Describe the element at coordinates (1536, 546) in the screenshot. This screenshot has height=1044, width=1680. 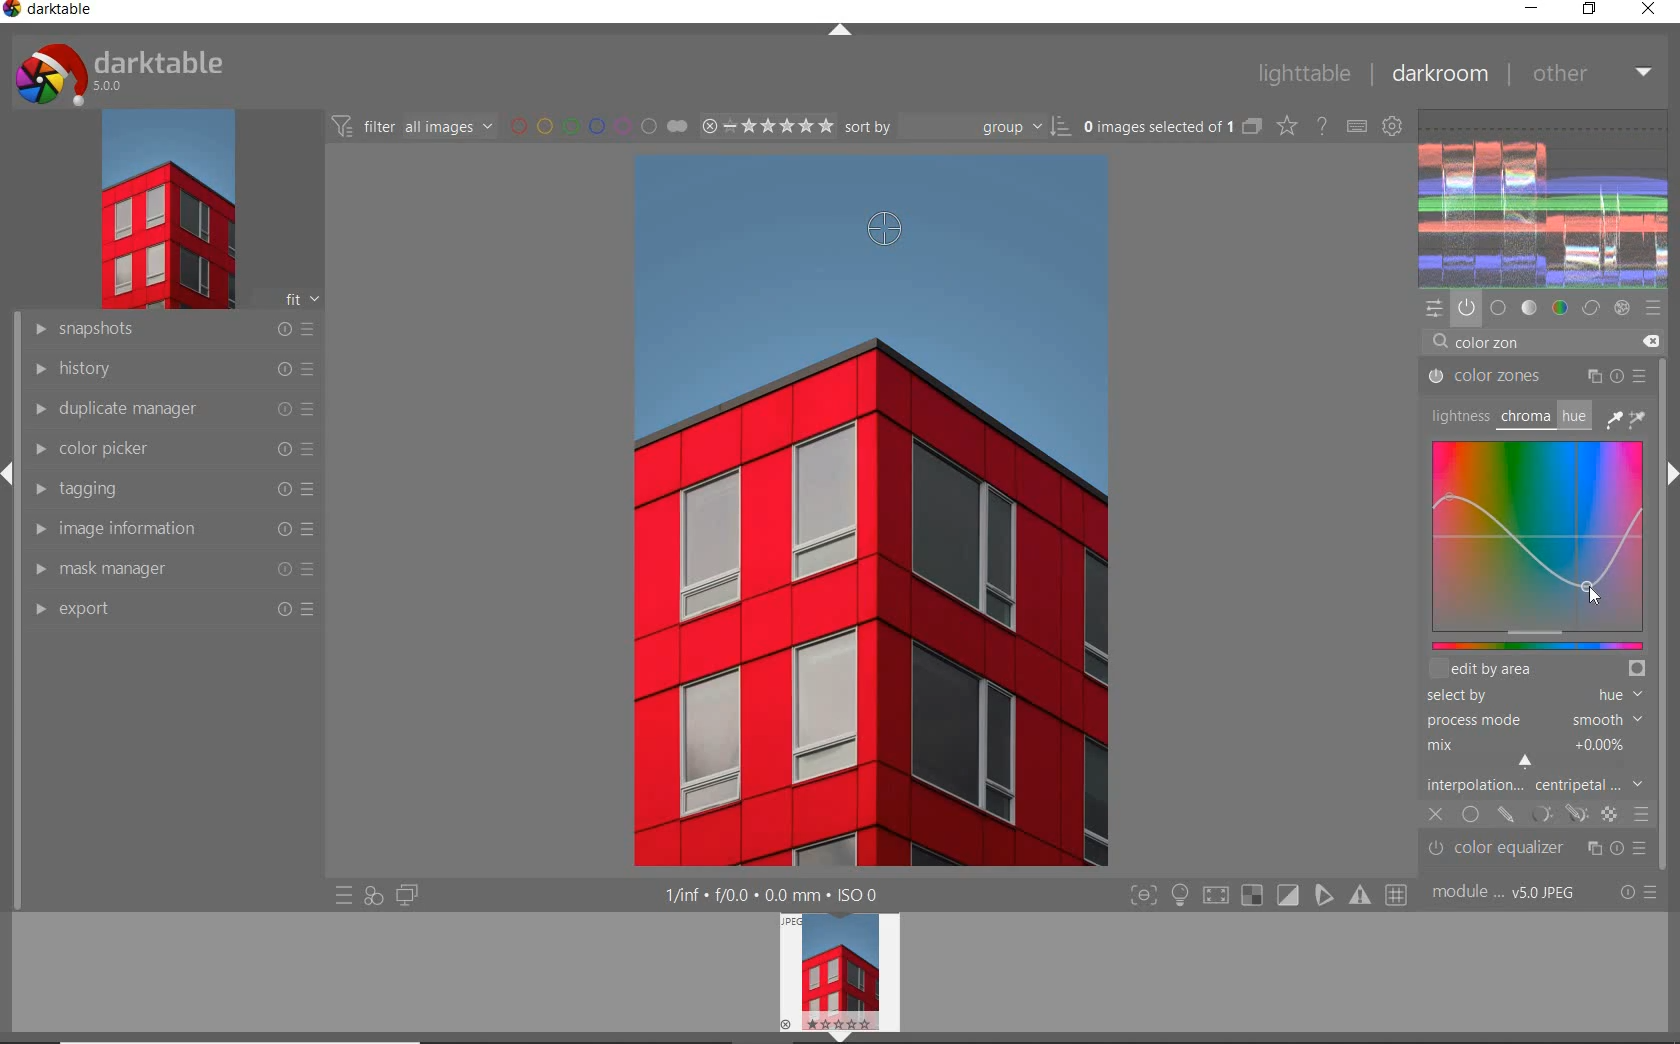
I see `MAP` at that location.